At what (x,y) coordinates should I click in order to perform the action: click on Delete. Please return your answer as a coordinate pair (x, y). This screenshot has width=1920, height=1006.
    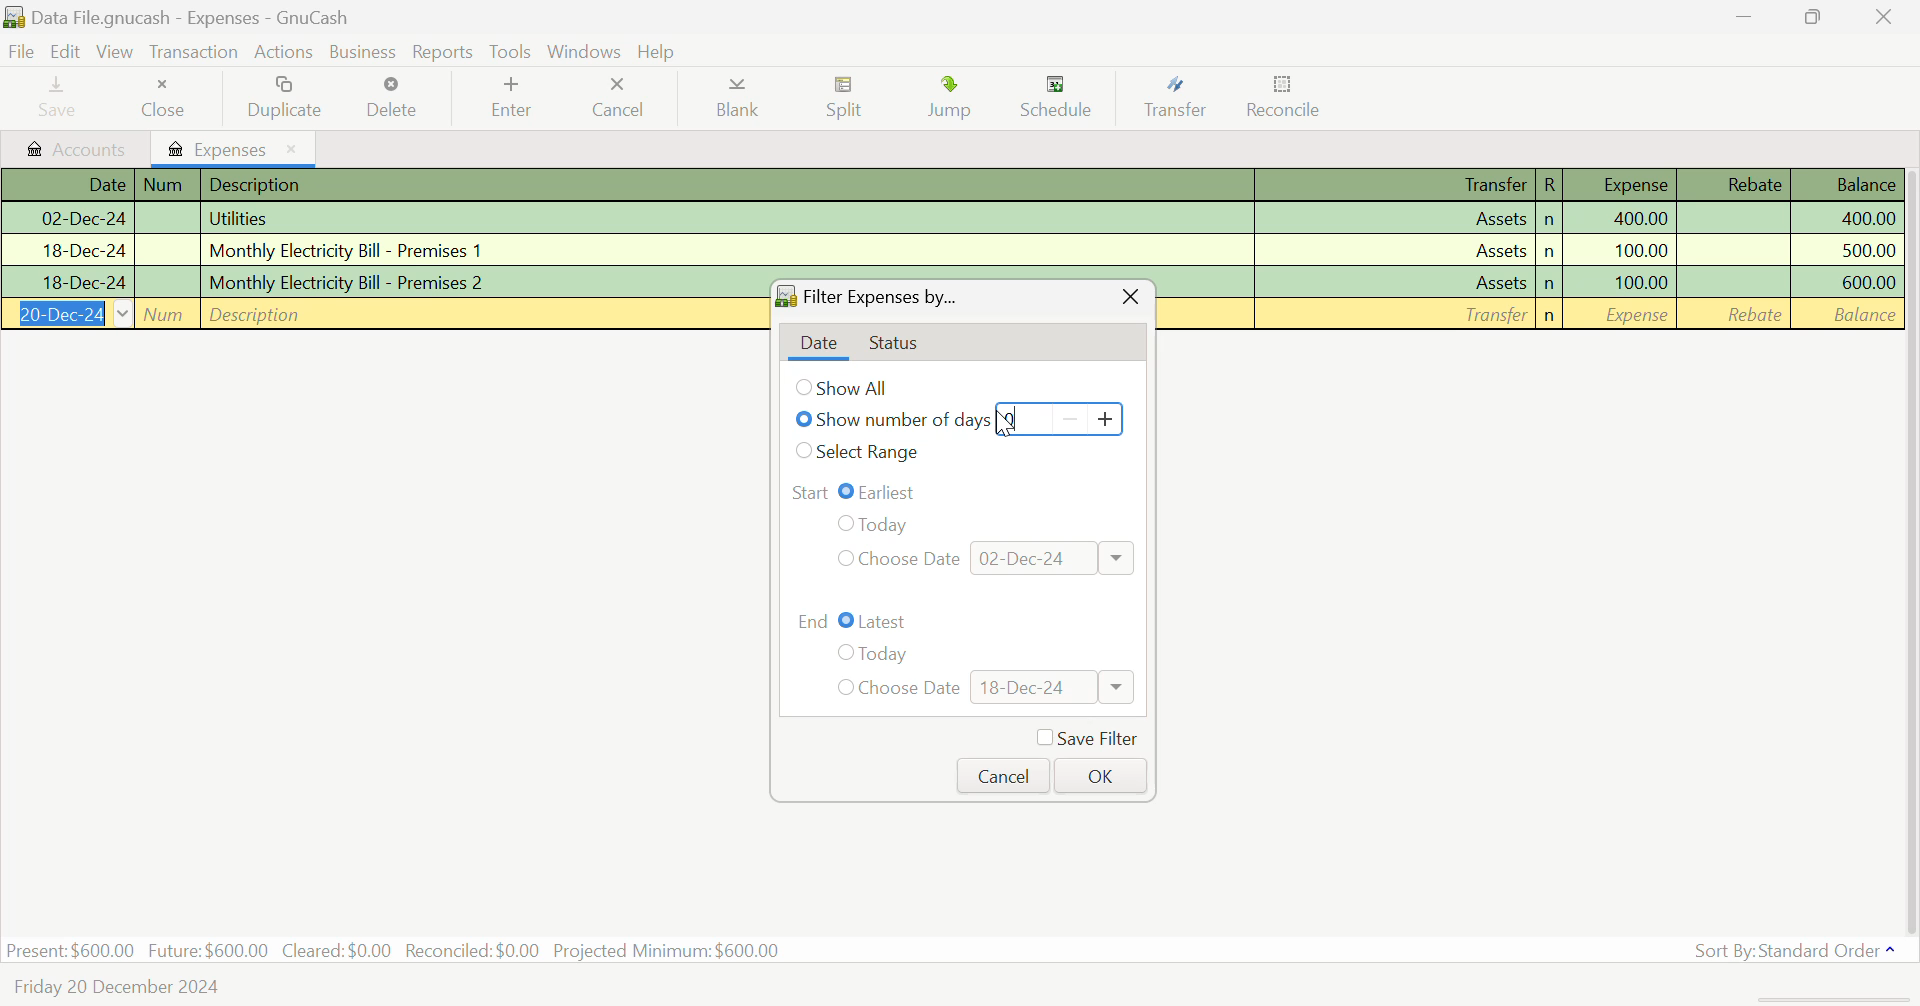
    Looking at the image, I should click on (400, 96).